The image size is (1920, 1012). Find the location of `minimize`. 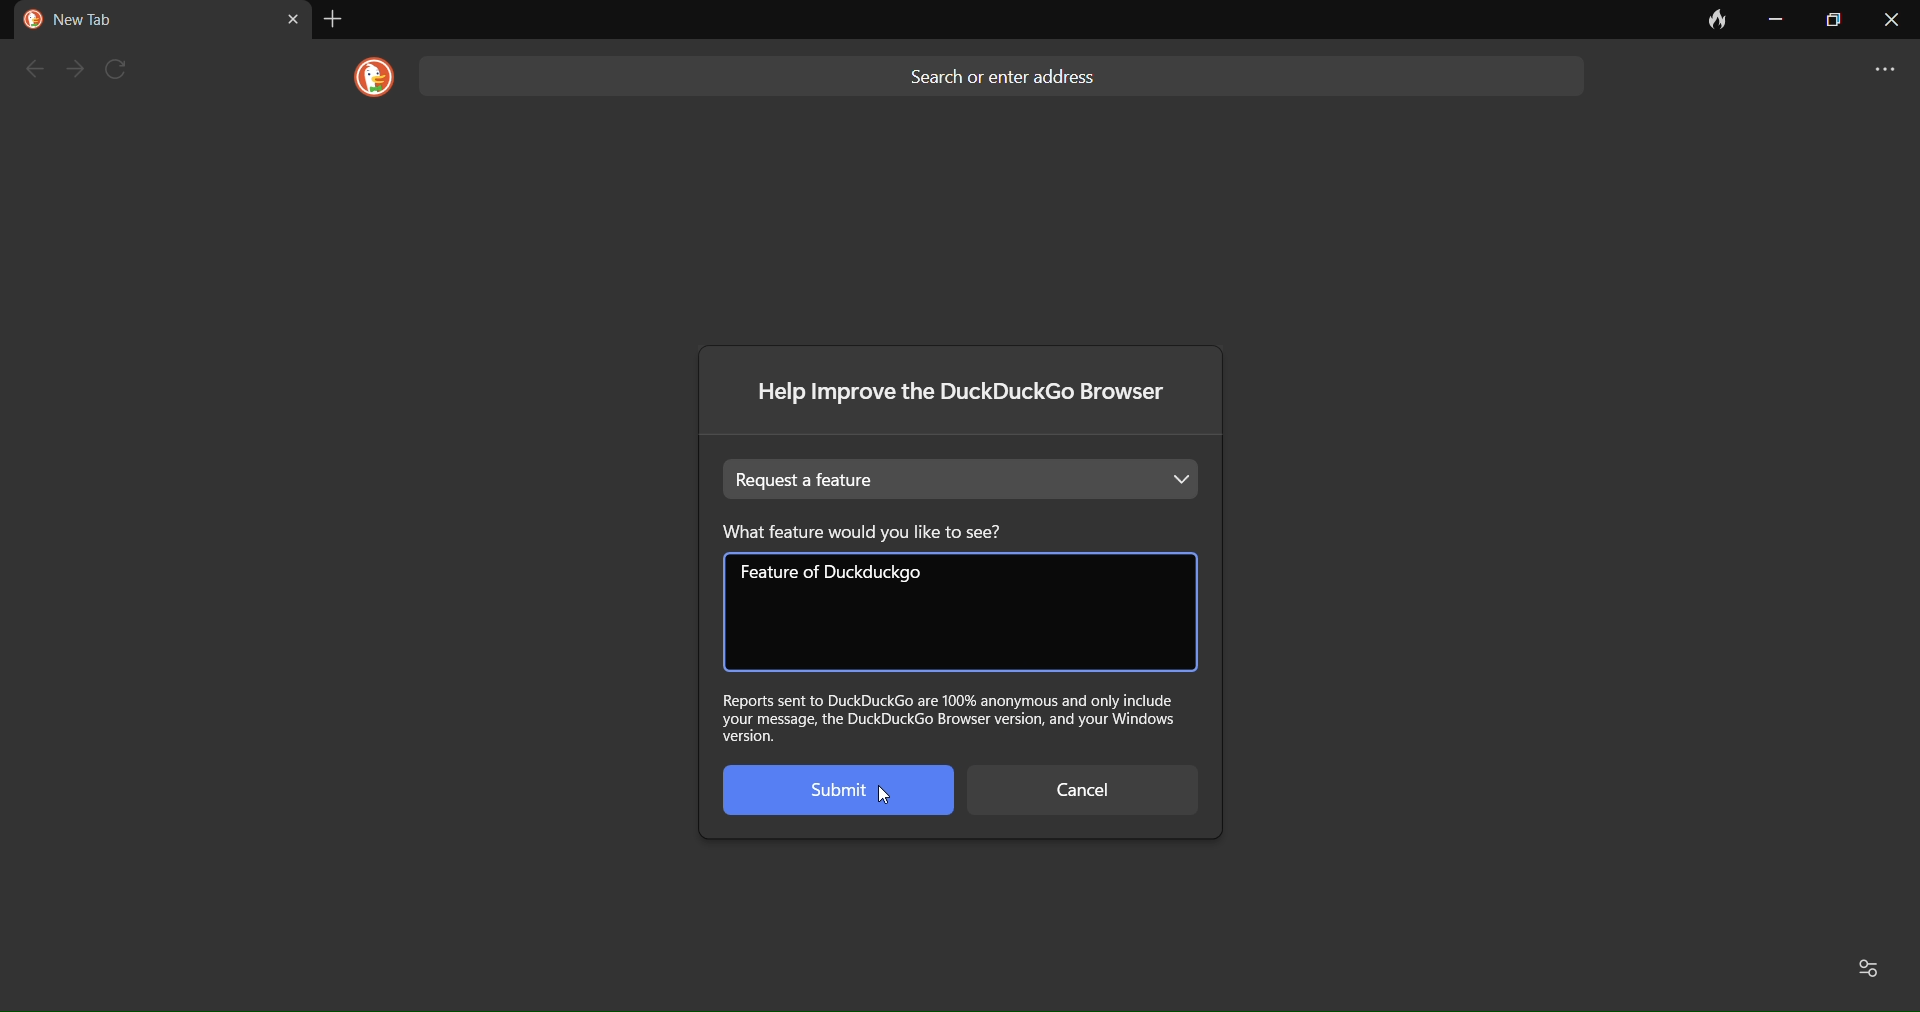

minimize is located at coordinates (1774, 20).